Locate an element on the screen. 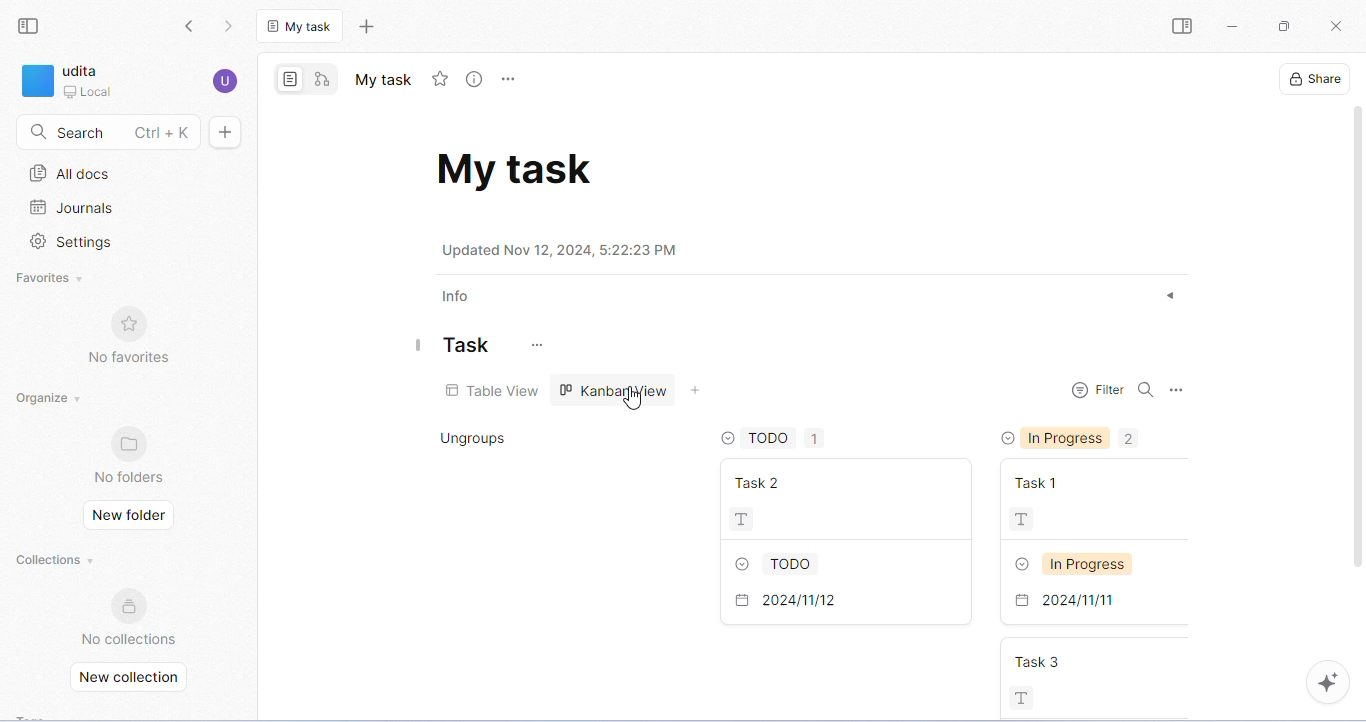 This screenshot has height=722, width=1366. page mode is located at coordinates (294, 79).